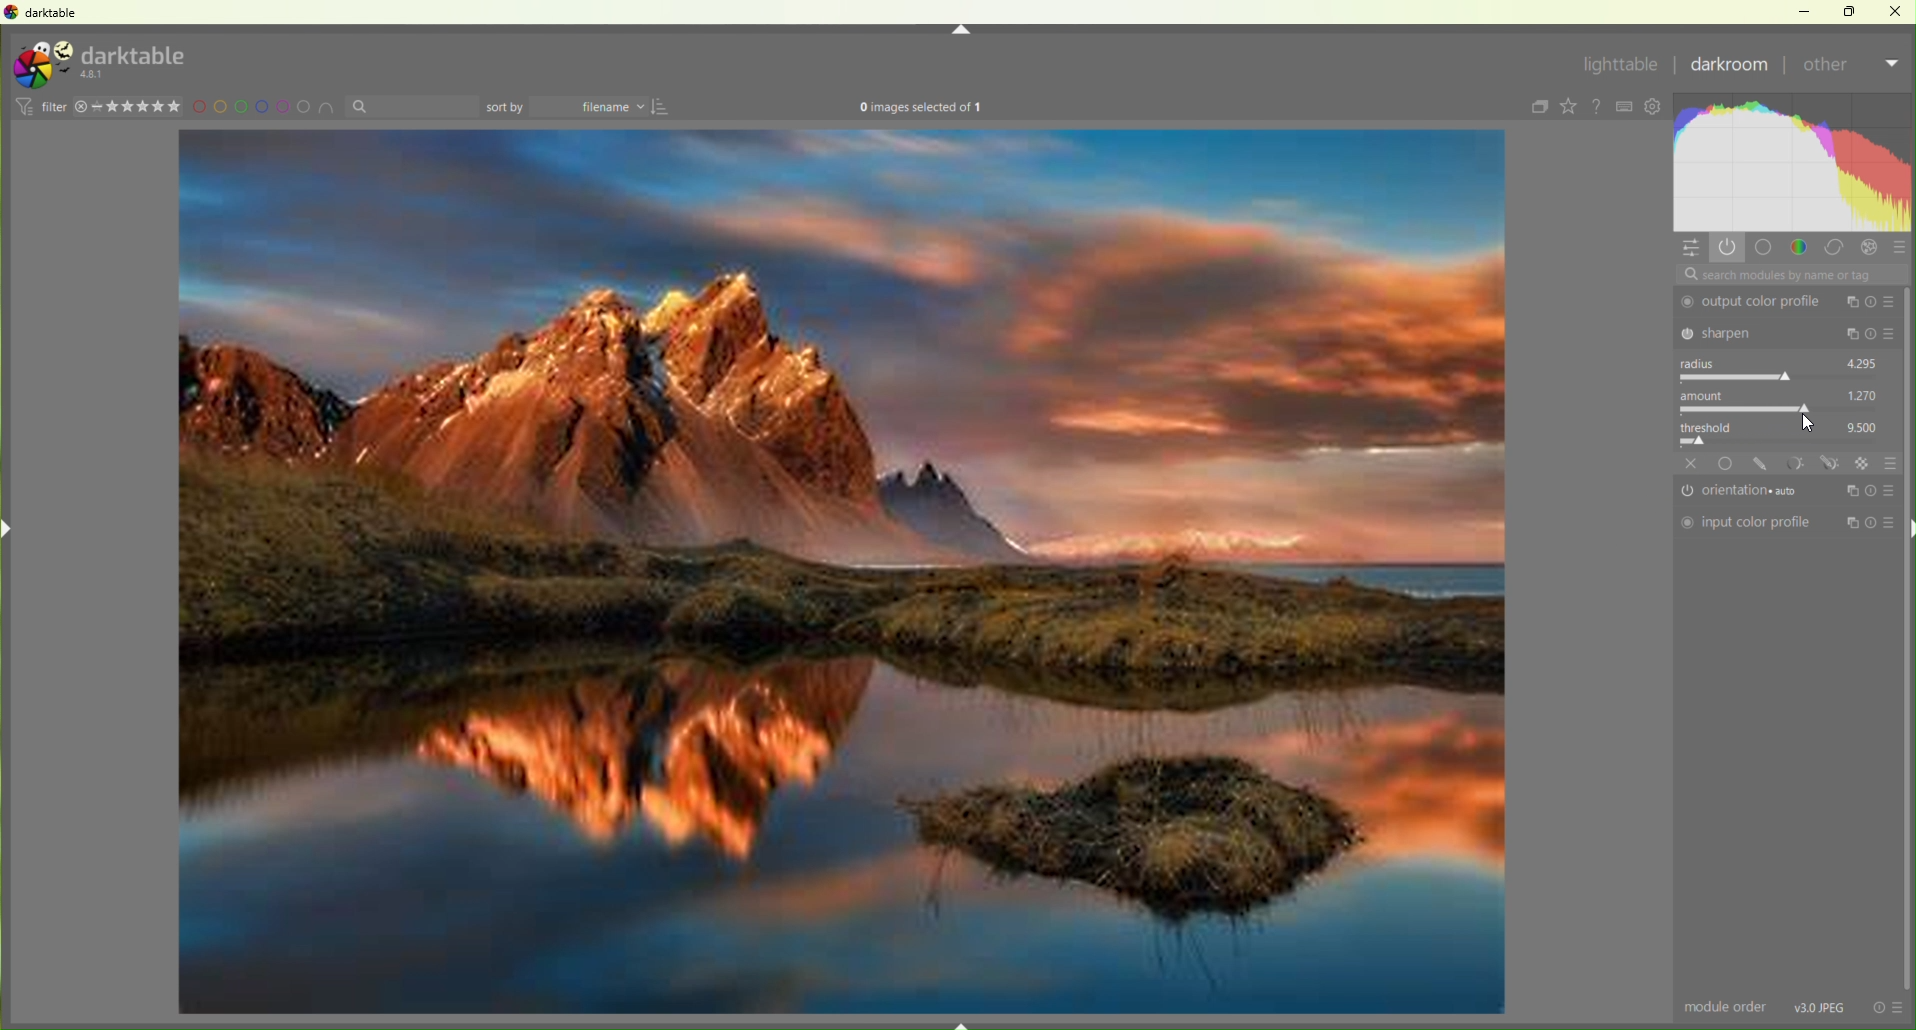  What do you see at coordinates (22, 106) in the screenshot?
I see `icon` at bounding box center [22, 106].